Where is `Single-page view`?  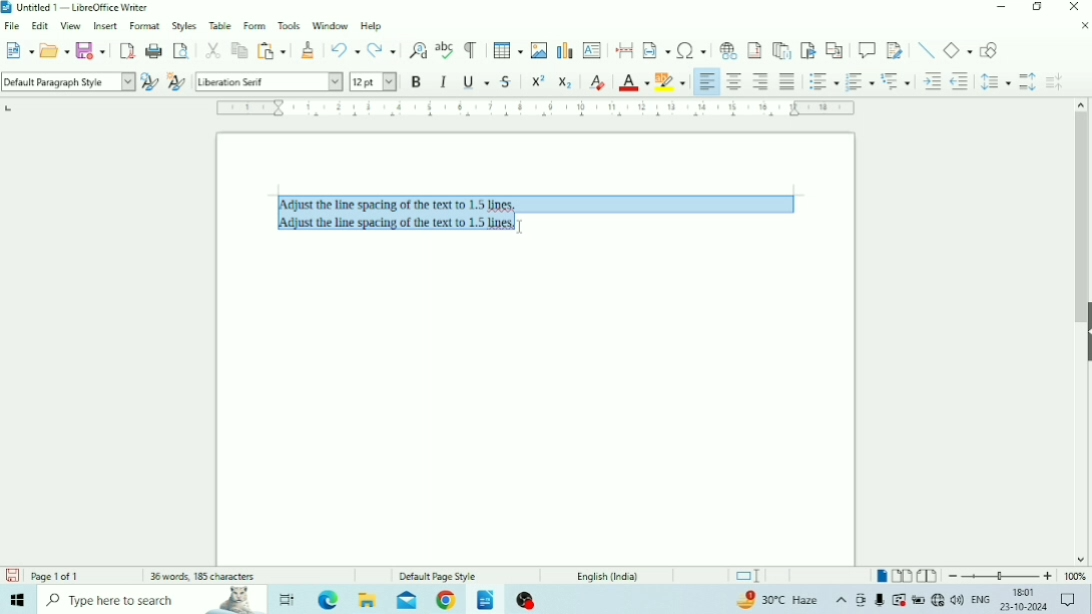
Single-page view is located at coordinates (882, 577).